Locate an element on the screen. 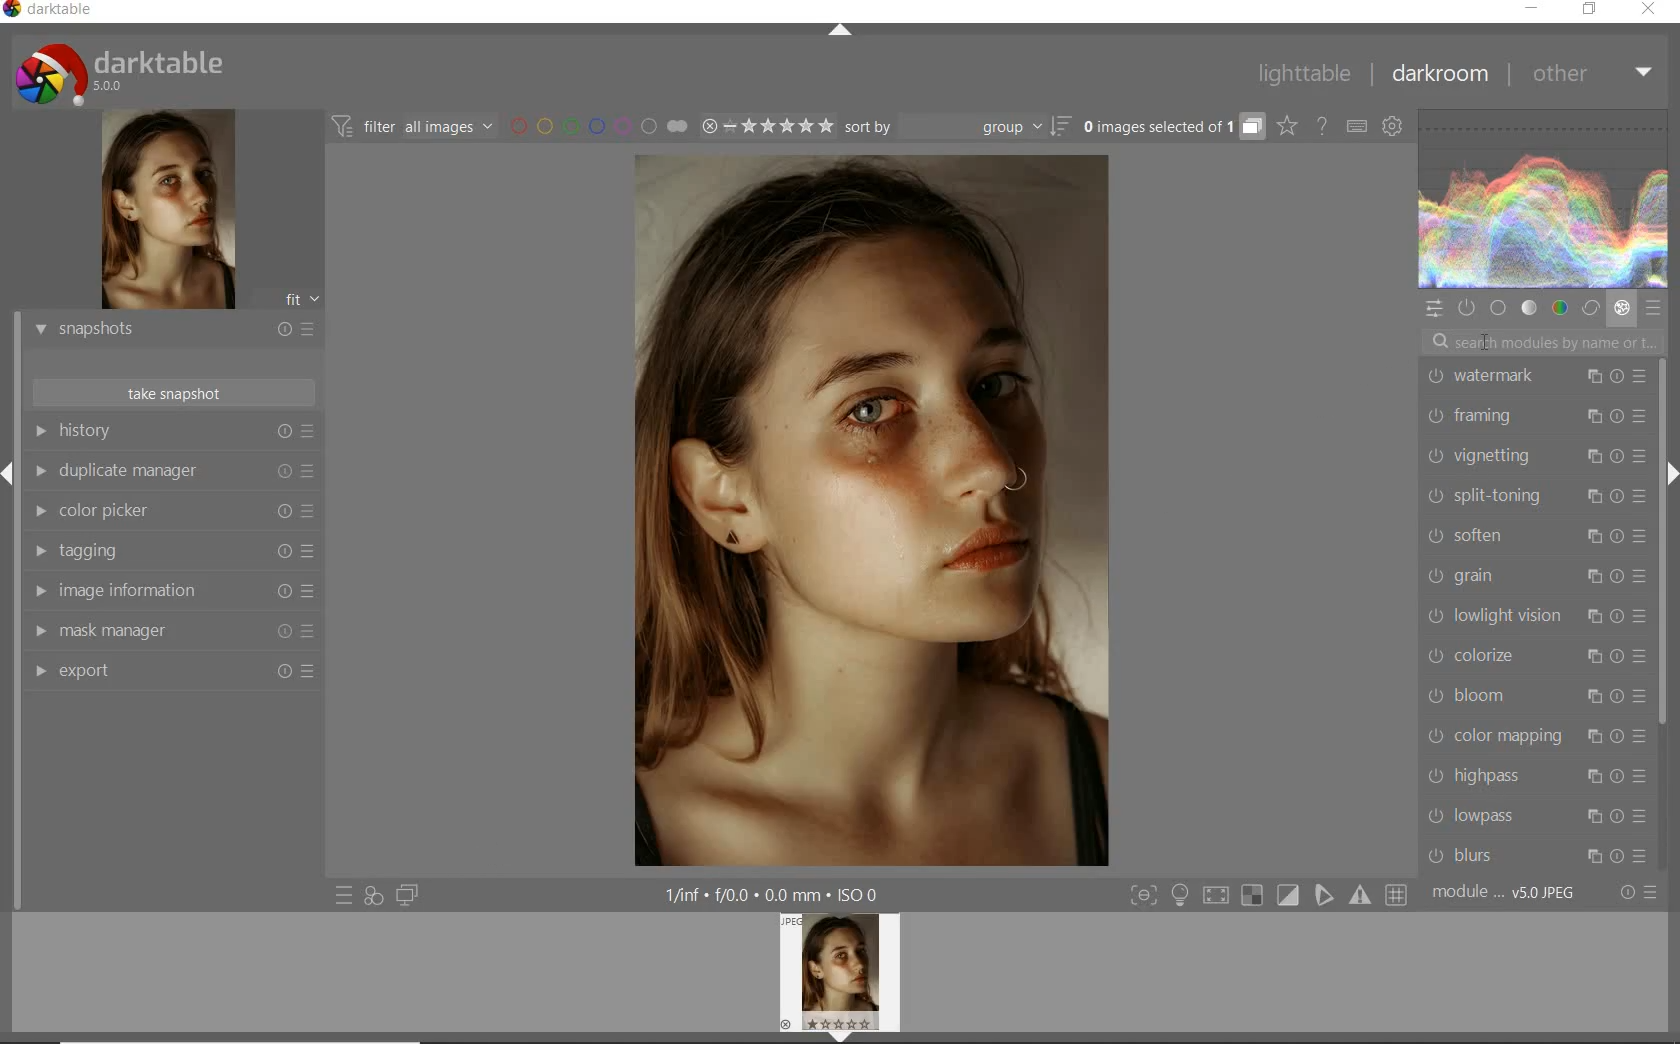  sort is located at coordinates (956, 128).